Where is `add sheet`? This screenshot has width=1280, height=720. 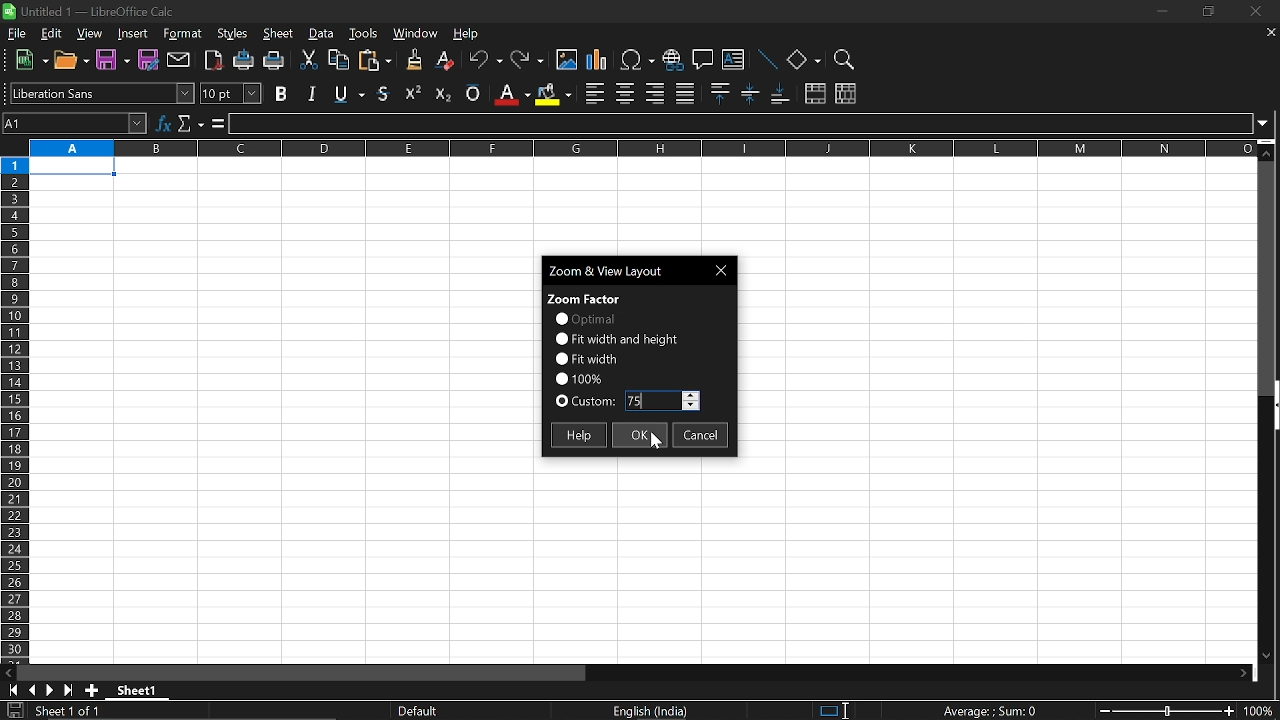
add sheet is located at coordinates (90, 690).